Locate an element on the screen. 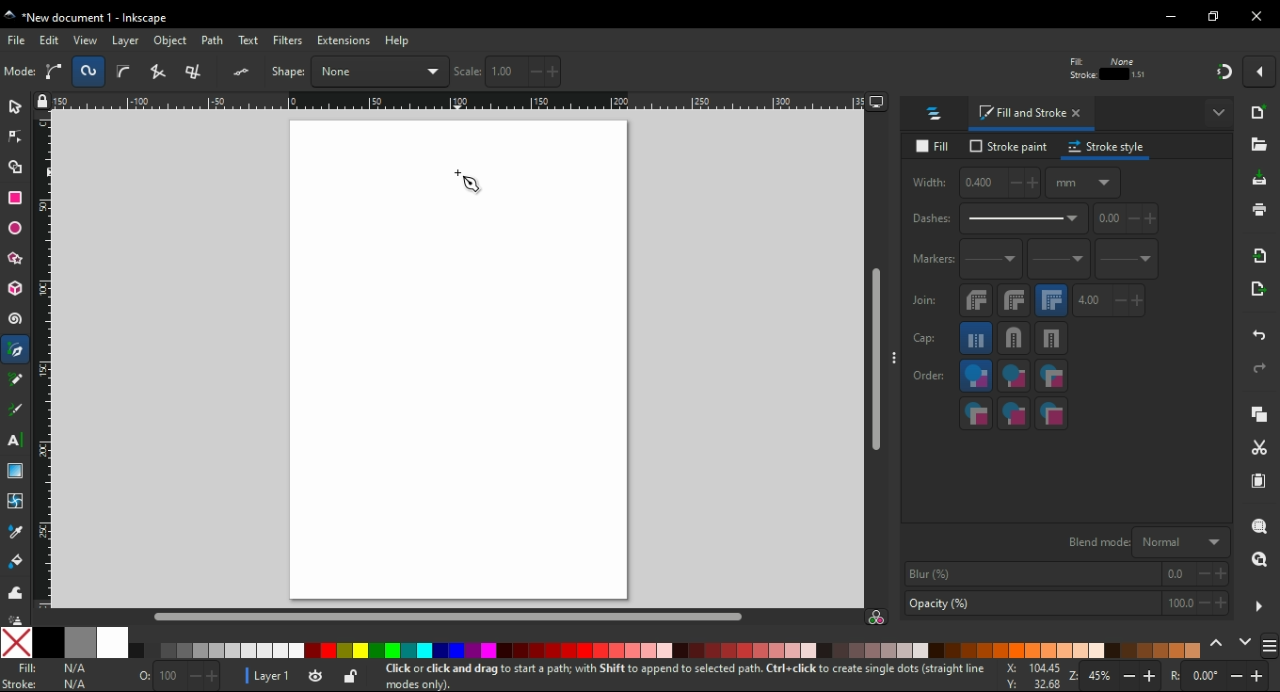 The image size is (1280, 692). height of selection is located at coordinates (920, 71).